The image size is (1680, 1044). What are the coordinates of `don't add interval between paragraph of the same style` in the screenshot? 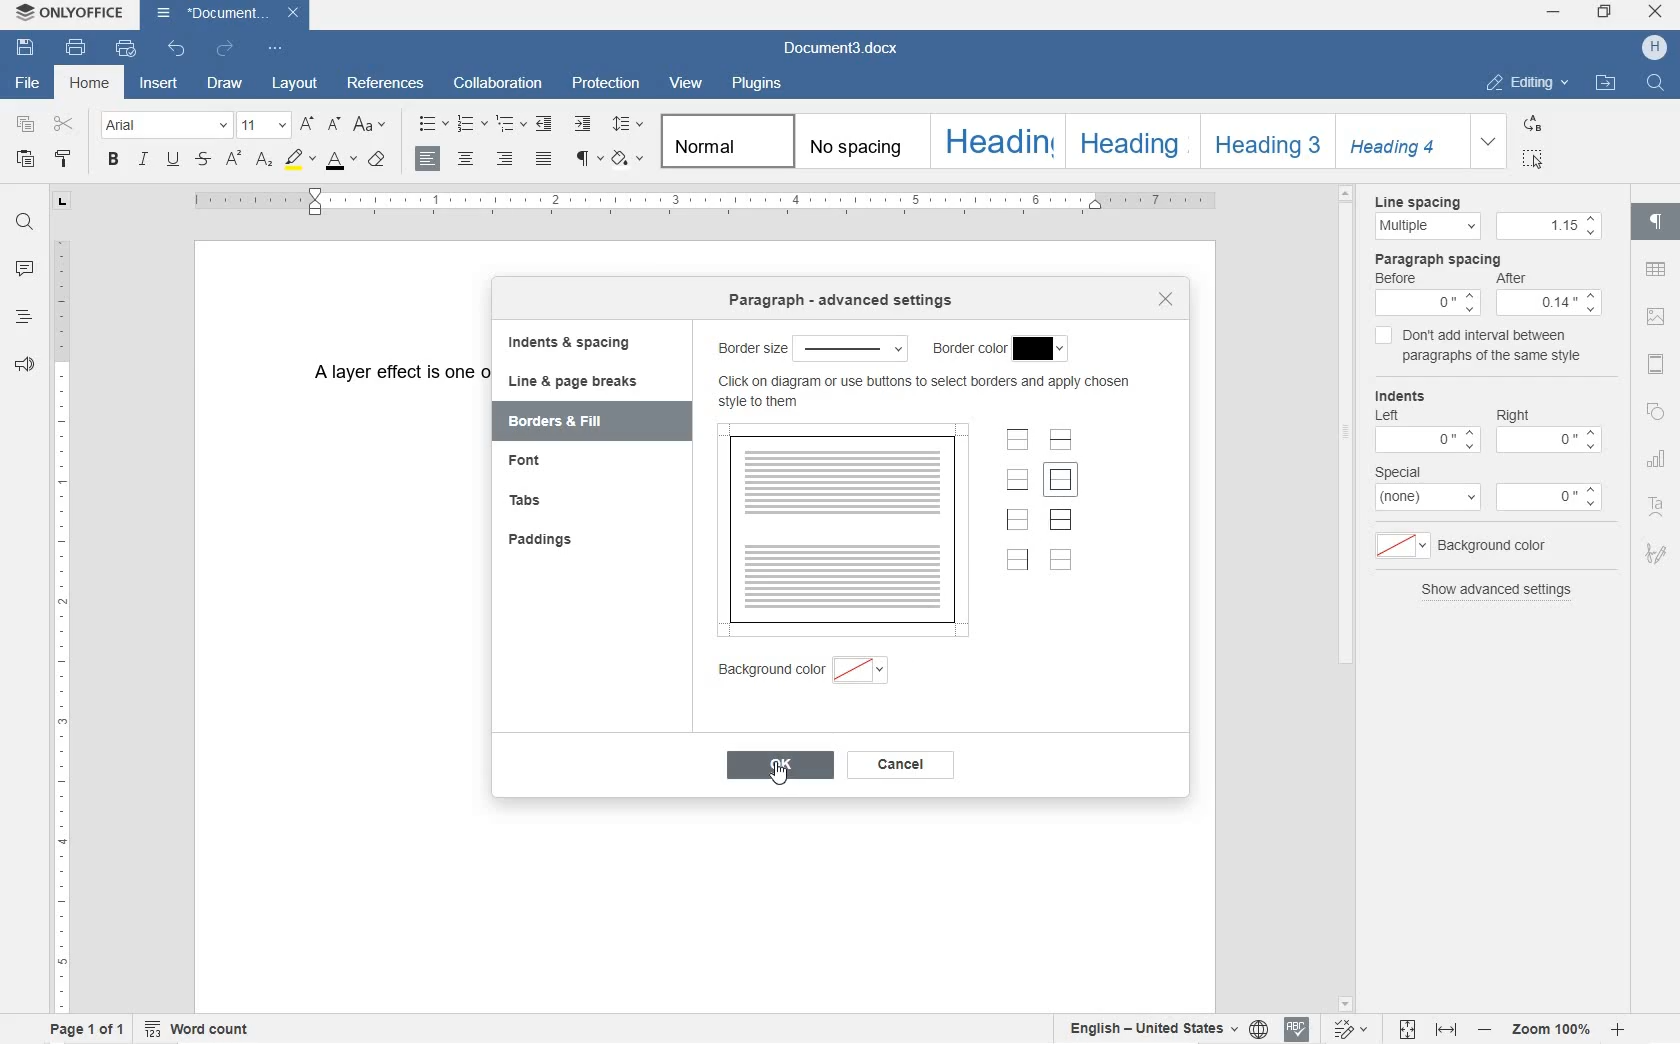 It's located at (1478, 350).